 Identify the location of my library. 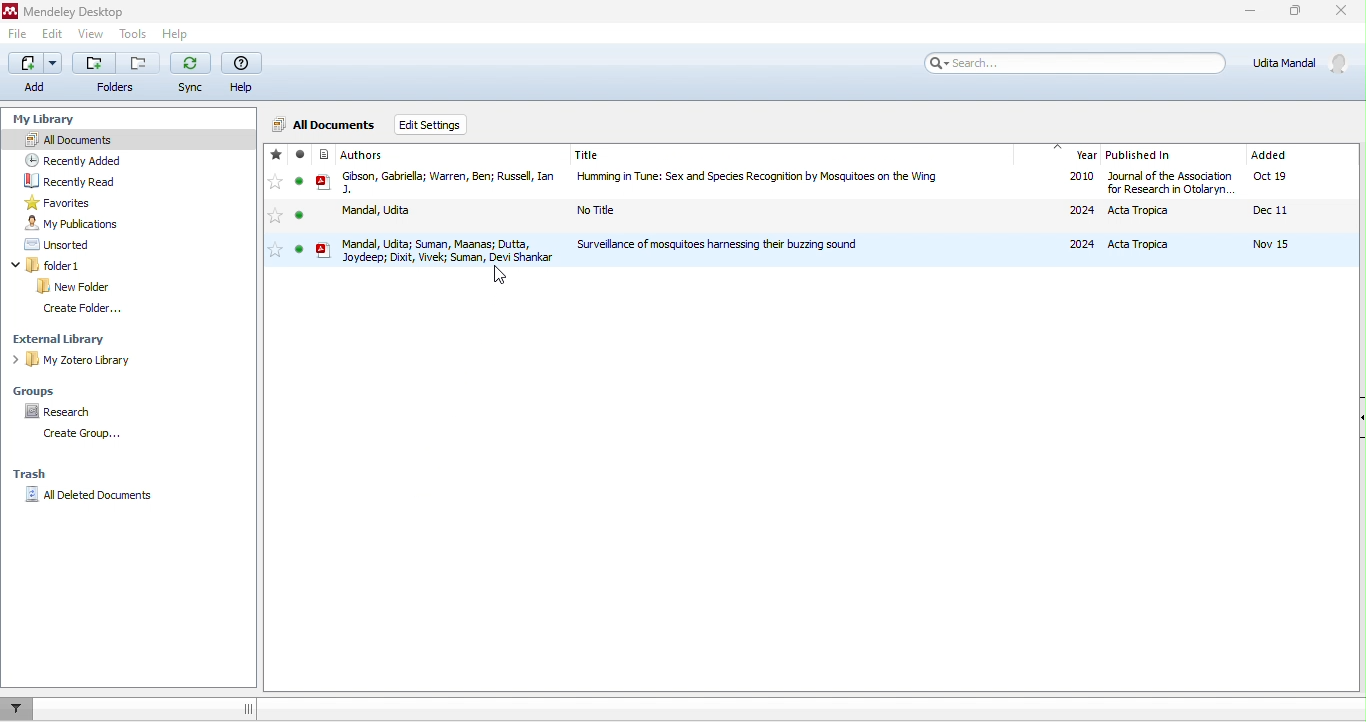
(55, 121).